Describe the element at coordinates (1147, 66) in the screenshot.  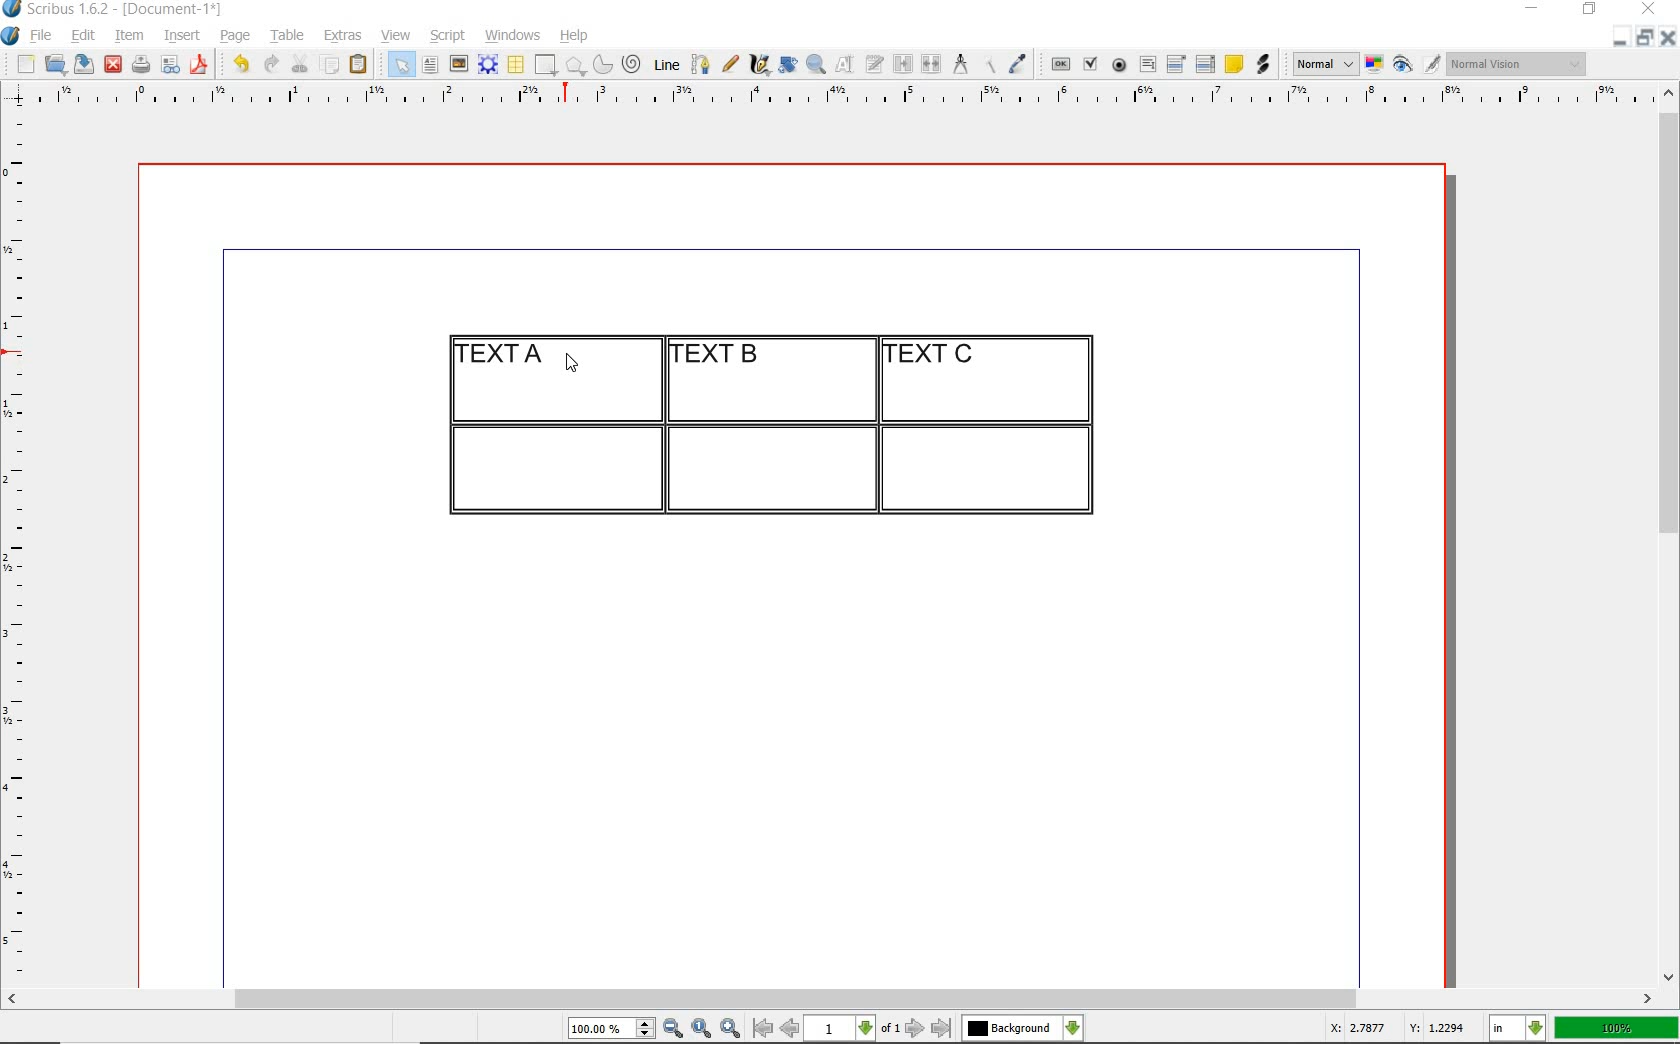
I see `pdf text field` at that location.